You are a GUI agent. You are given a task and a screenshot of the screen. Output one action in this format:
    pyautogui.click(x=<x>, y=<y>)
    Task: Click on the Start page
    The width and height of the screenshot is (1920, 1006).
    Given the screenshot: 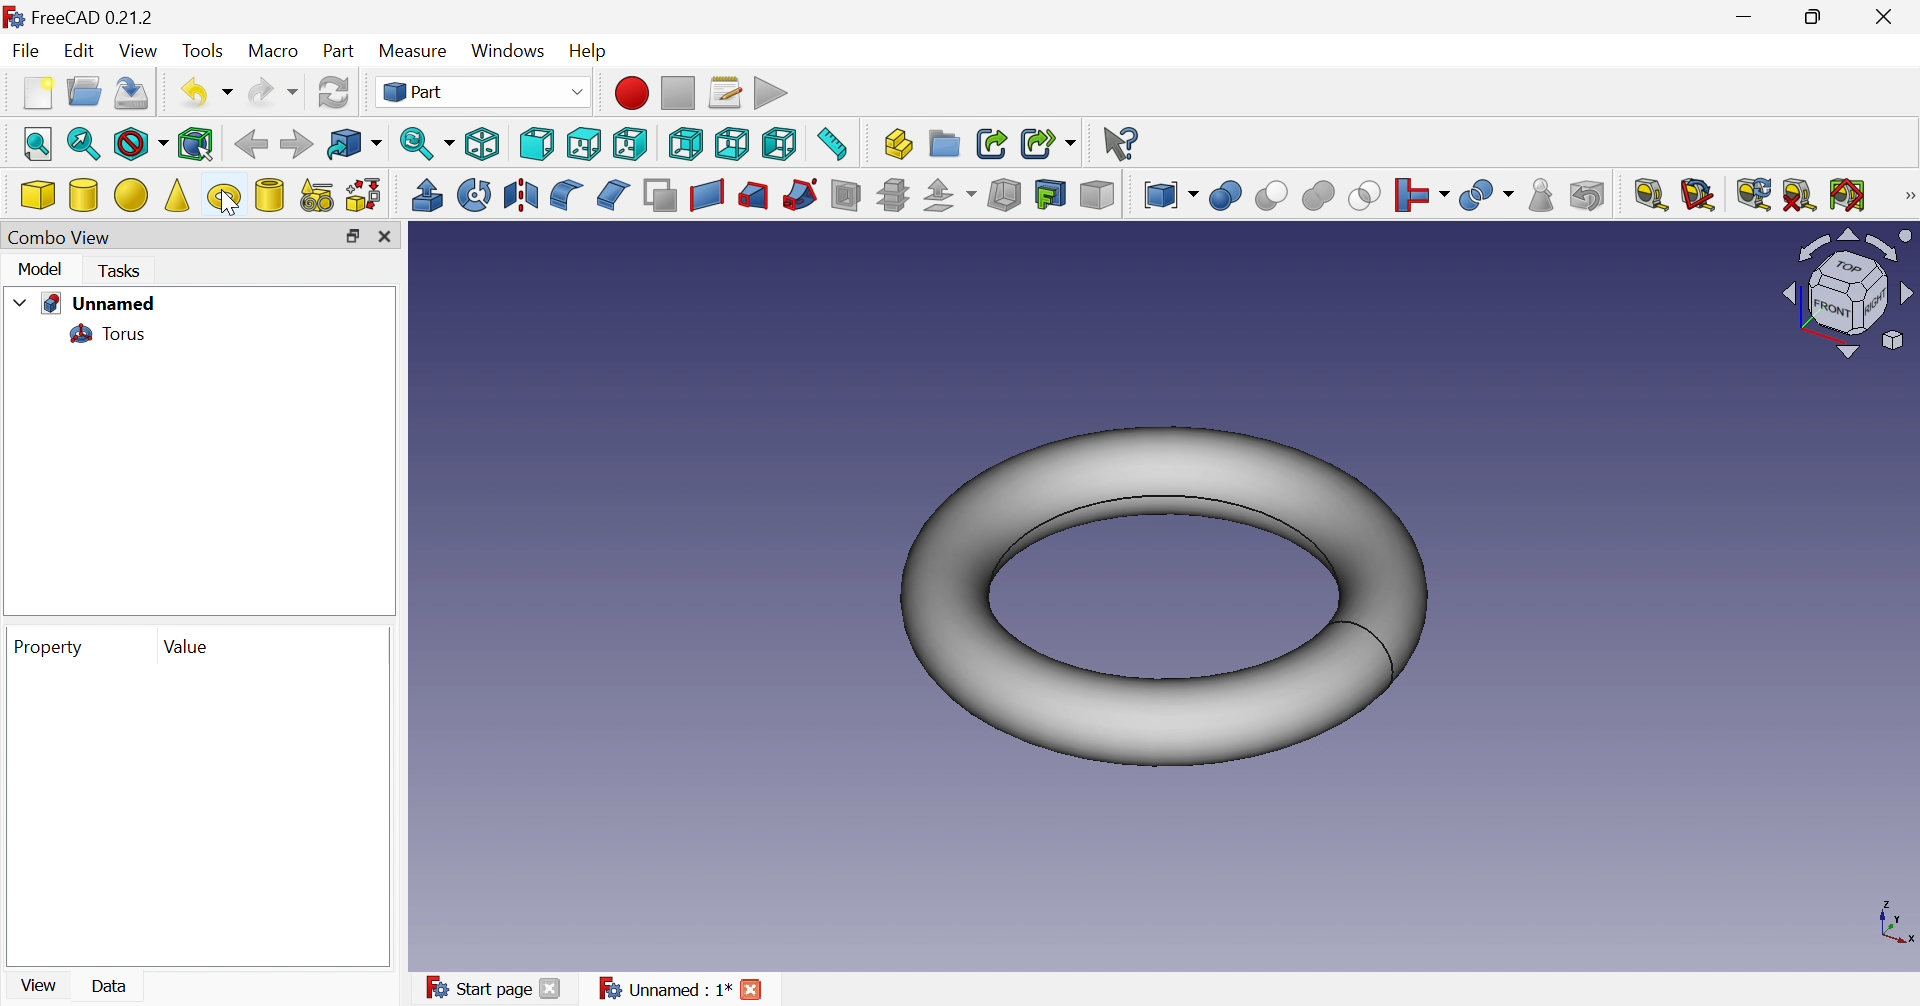 What is the action you would take?
    pyautogui.click(x=477, y=987)
    